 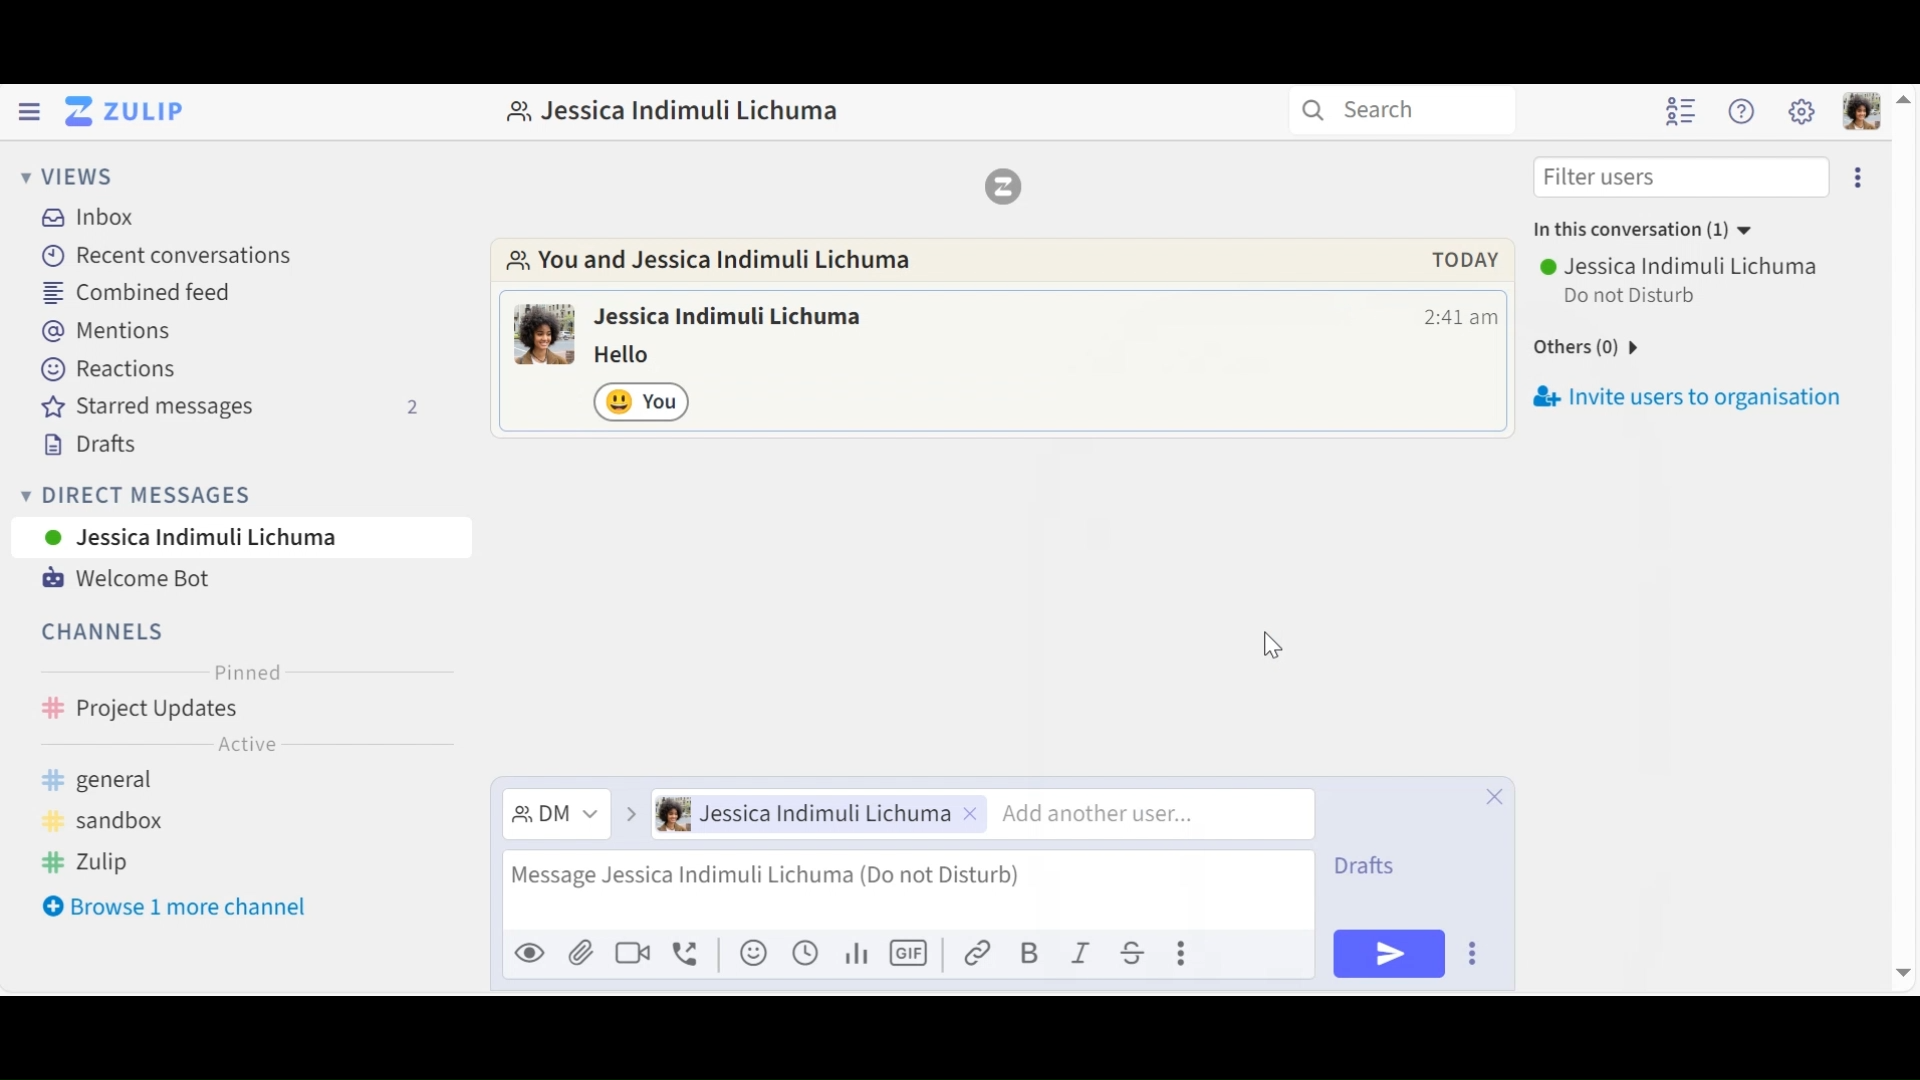 I want to click on Upload File, so click(x=581, y=956).